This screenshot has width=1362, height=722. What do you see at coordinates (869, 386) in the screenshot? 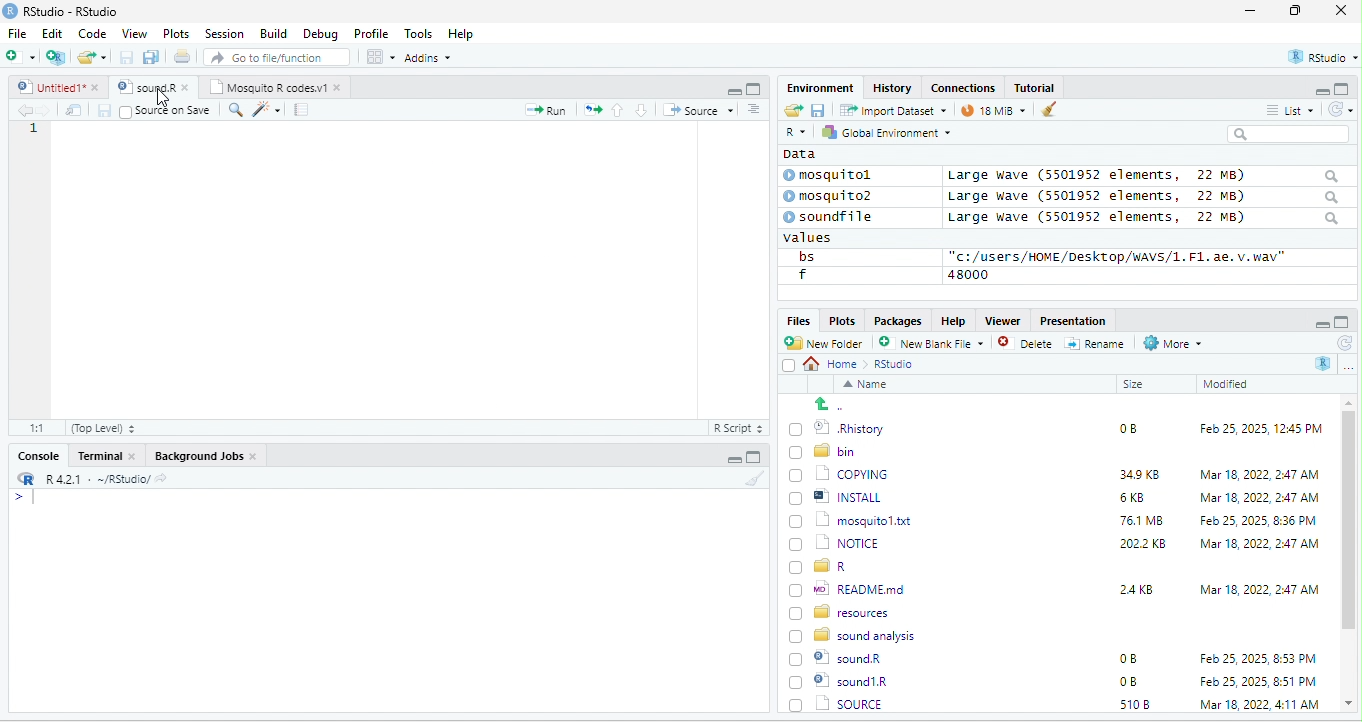
I see ` Name` at bounding box center [869, 386].